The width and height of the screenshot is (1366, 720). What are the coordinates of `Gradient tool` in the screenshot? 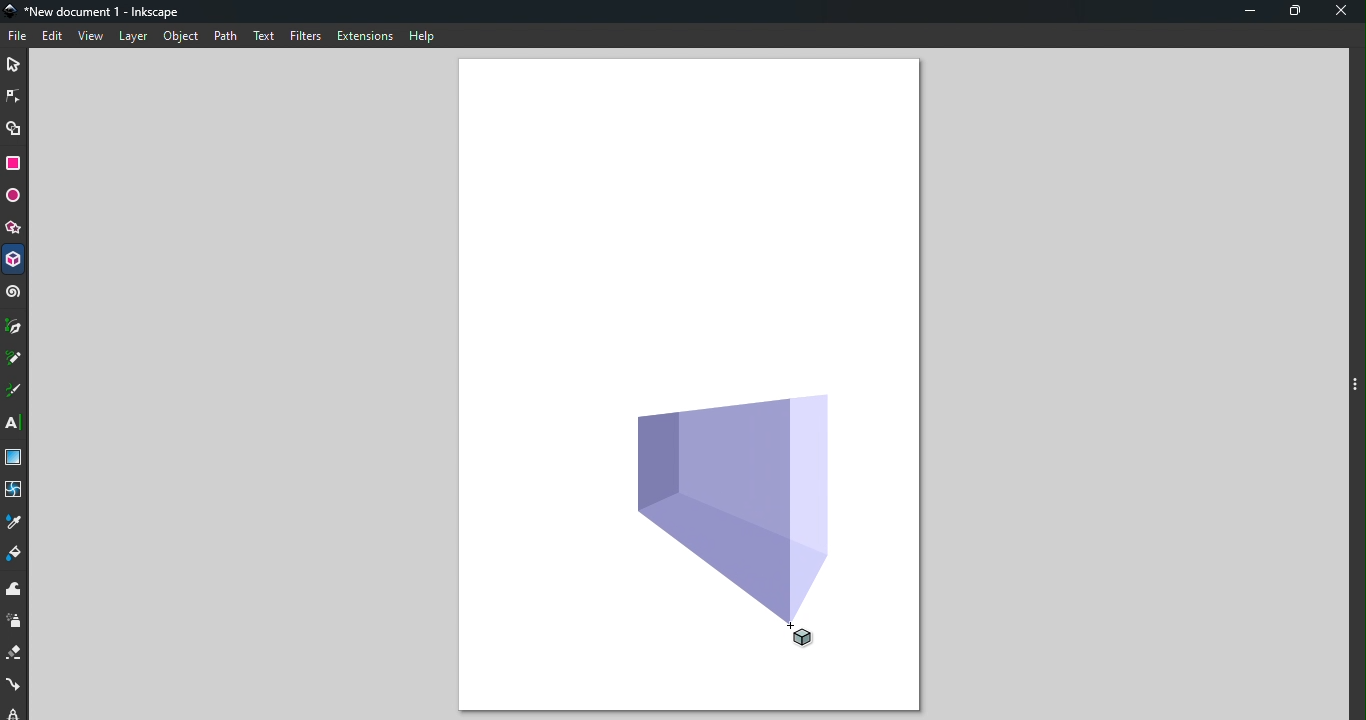 It's located at (15, 455).